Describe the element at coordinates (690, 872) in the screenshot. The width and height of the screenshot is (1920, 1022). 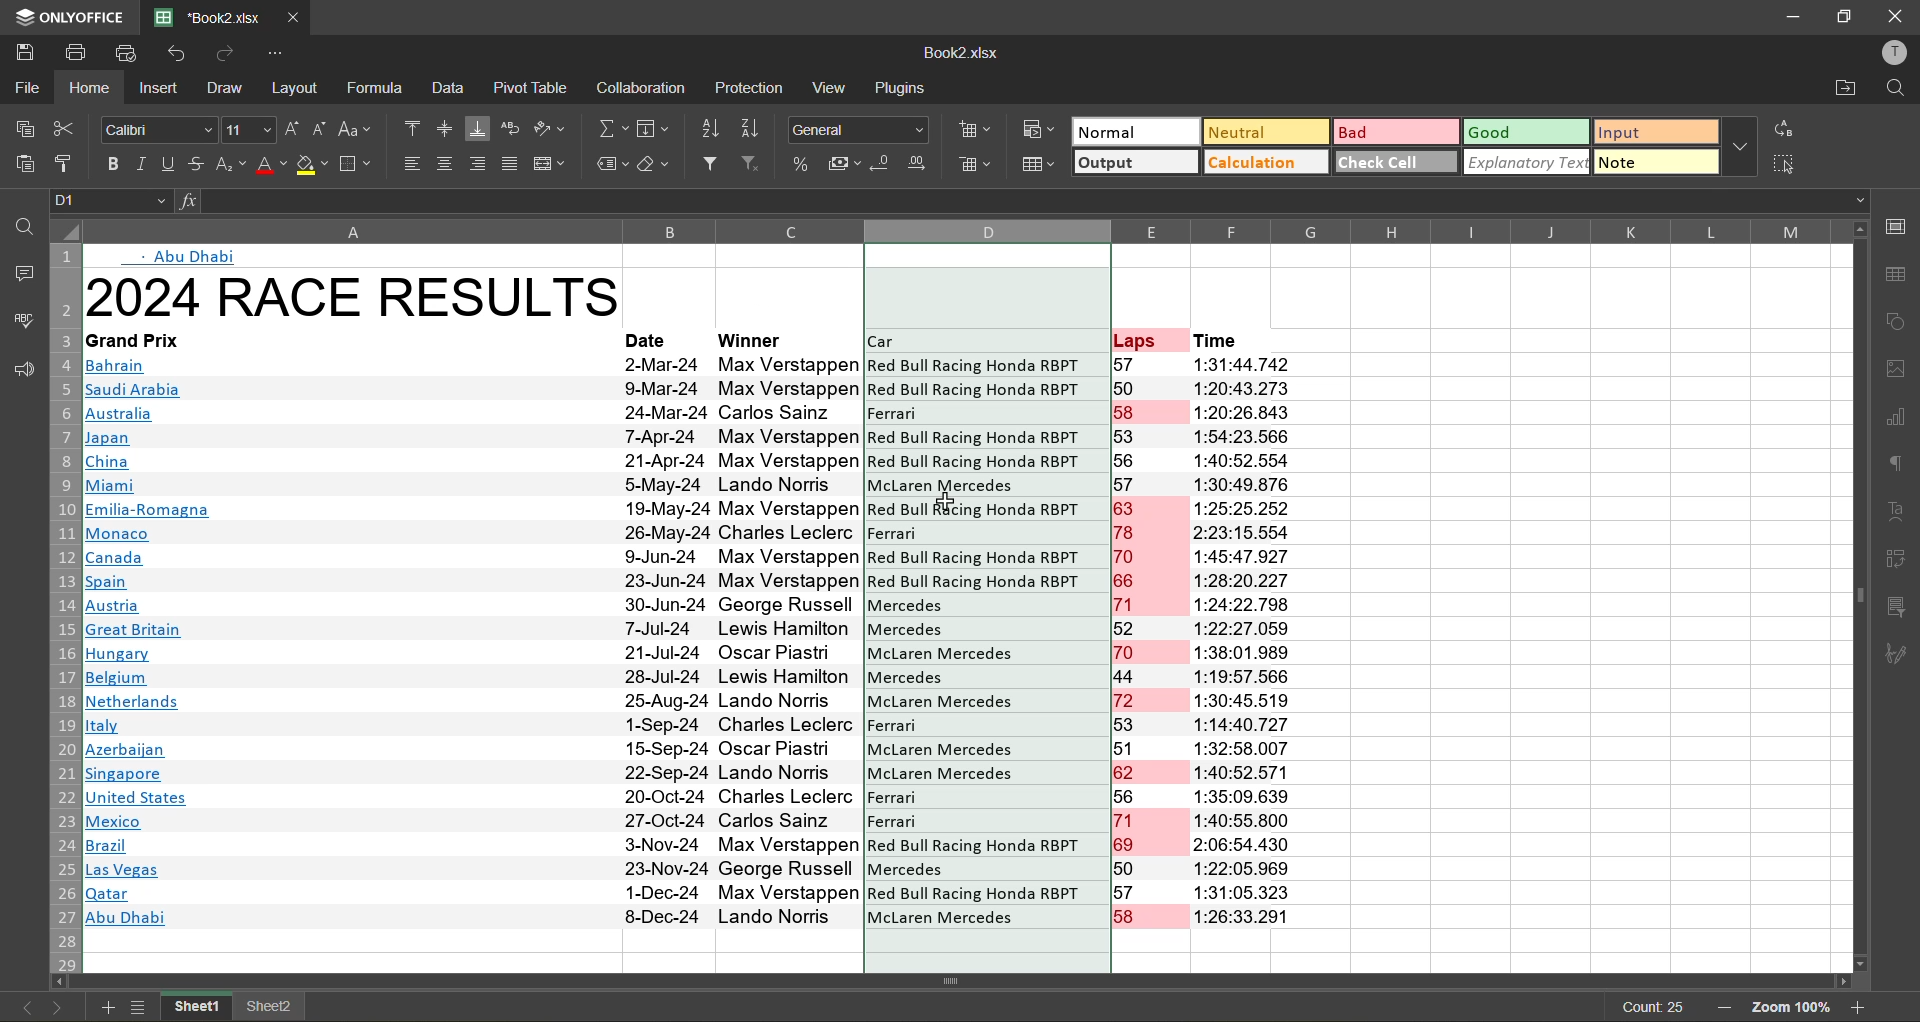
I see `Las Vegas 23-Nov-24 George Russell Mercedes 50 1:22:05.969` at that location.